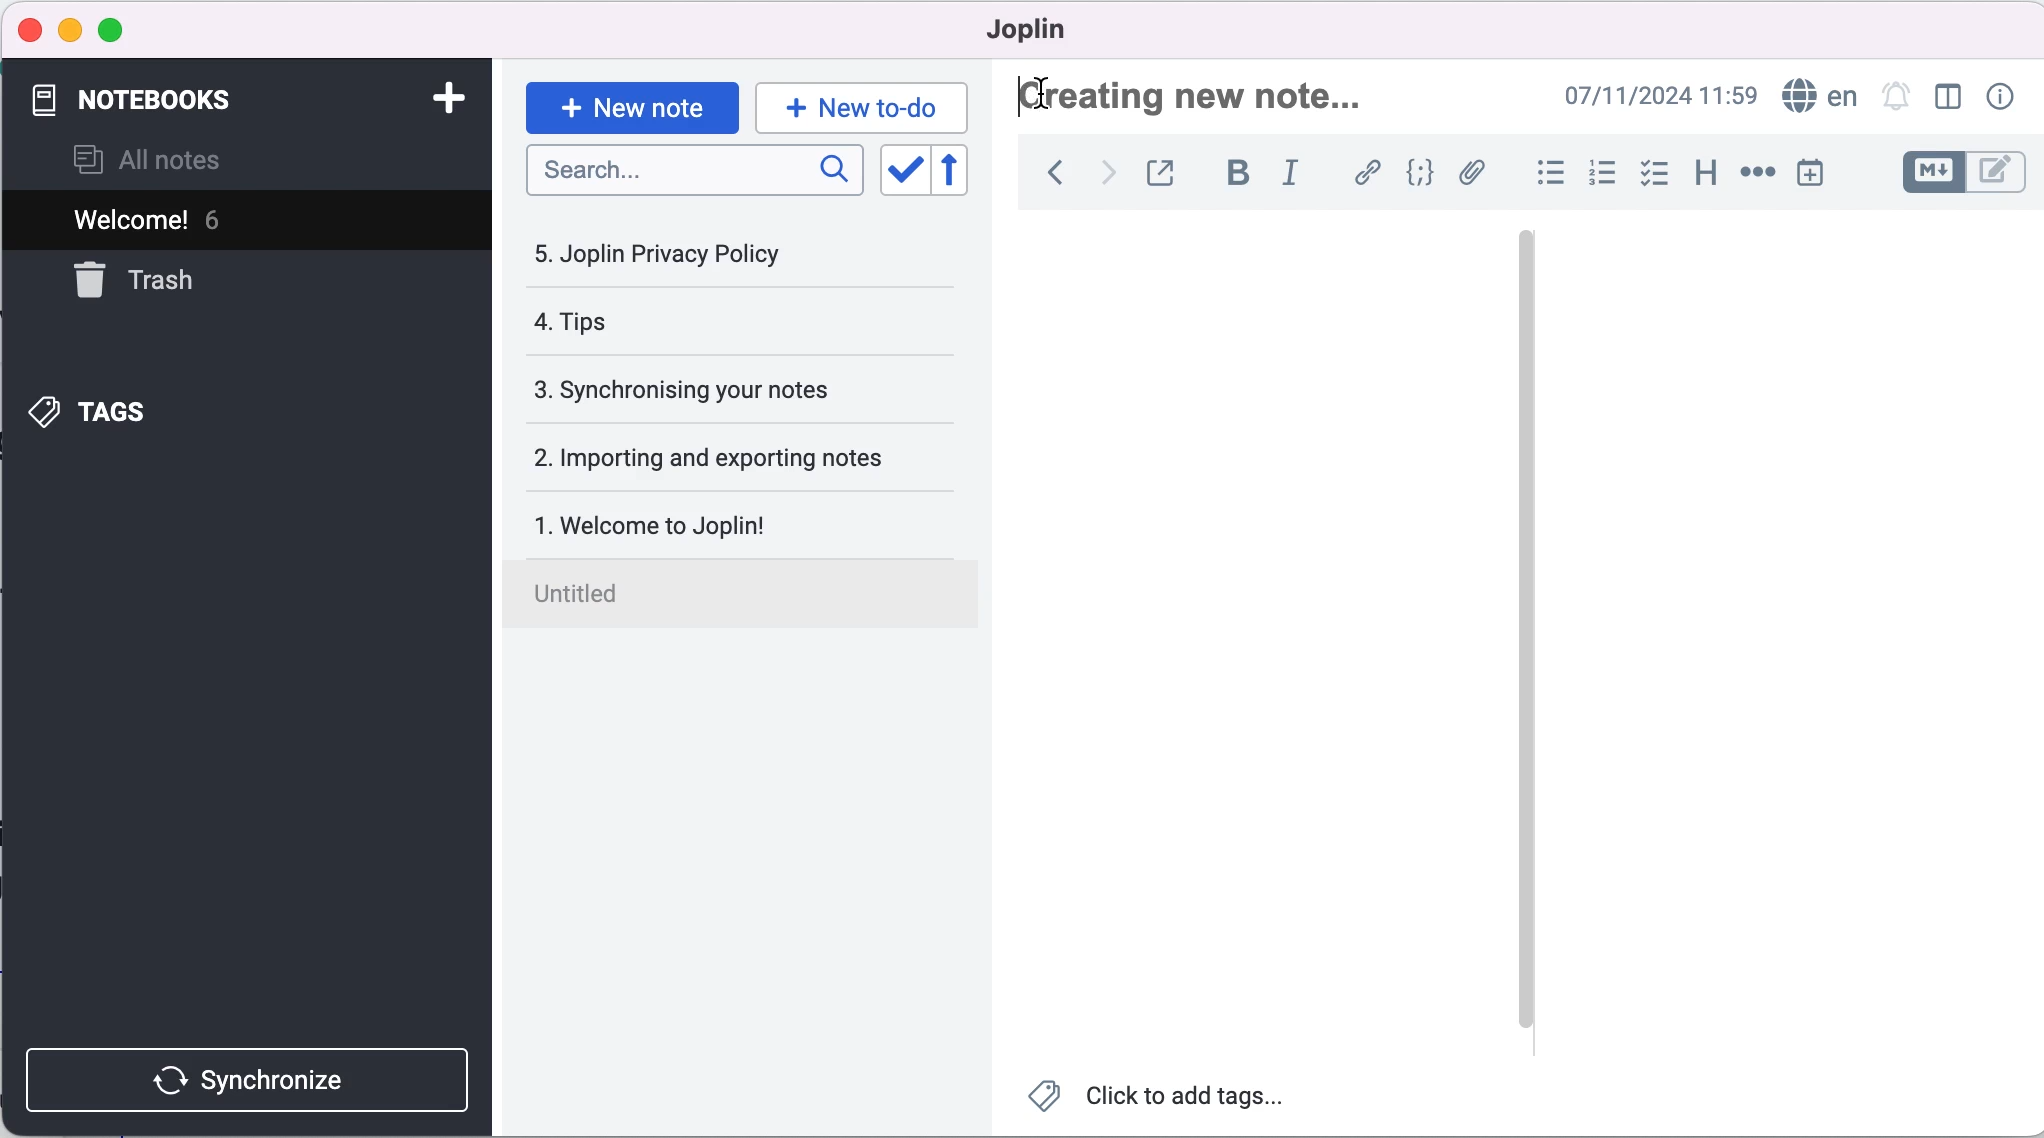 The height and width of the screenshot is (1138, 2044). Describe the element at coordinates (121, 28) in the screenshot. I see `maximize` at that location.